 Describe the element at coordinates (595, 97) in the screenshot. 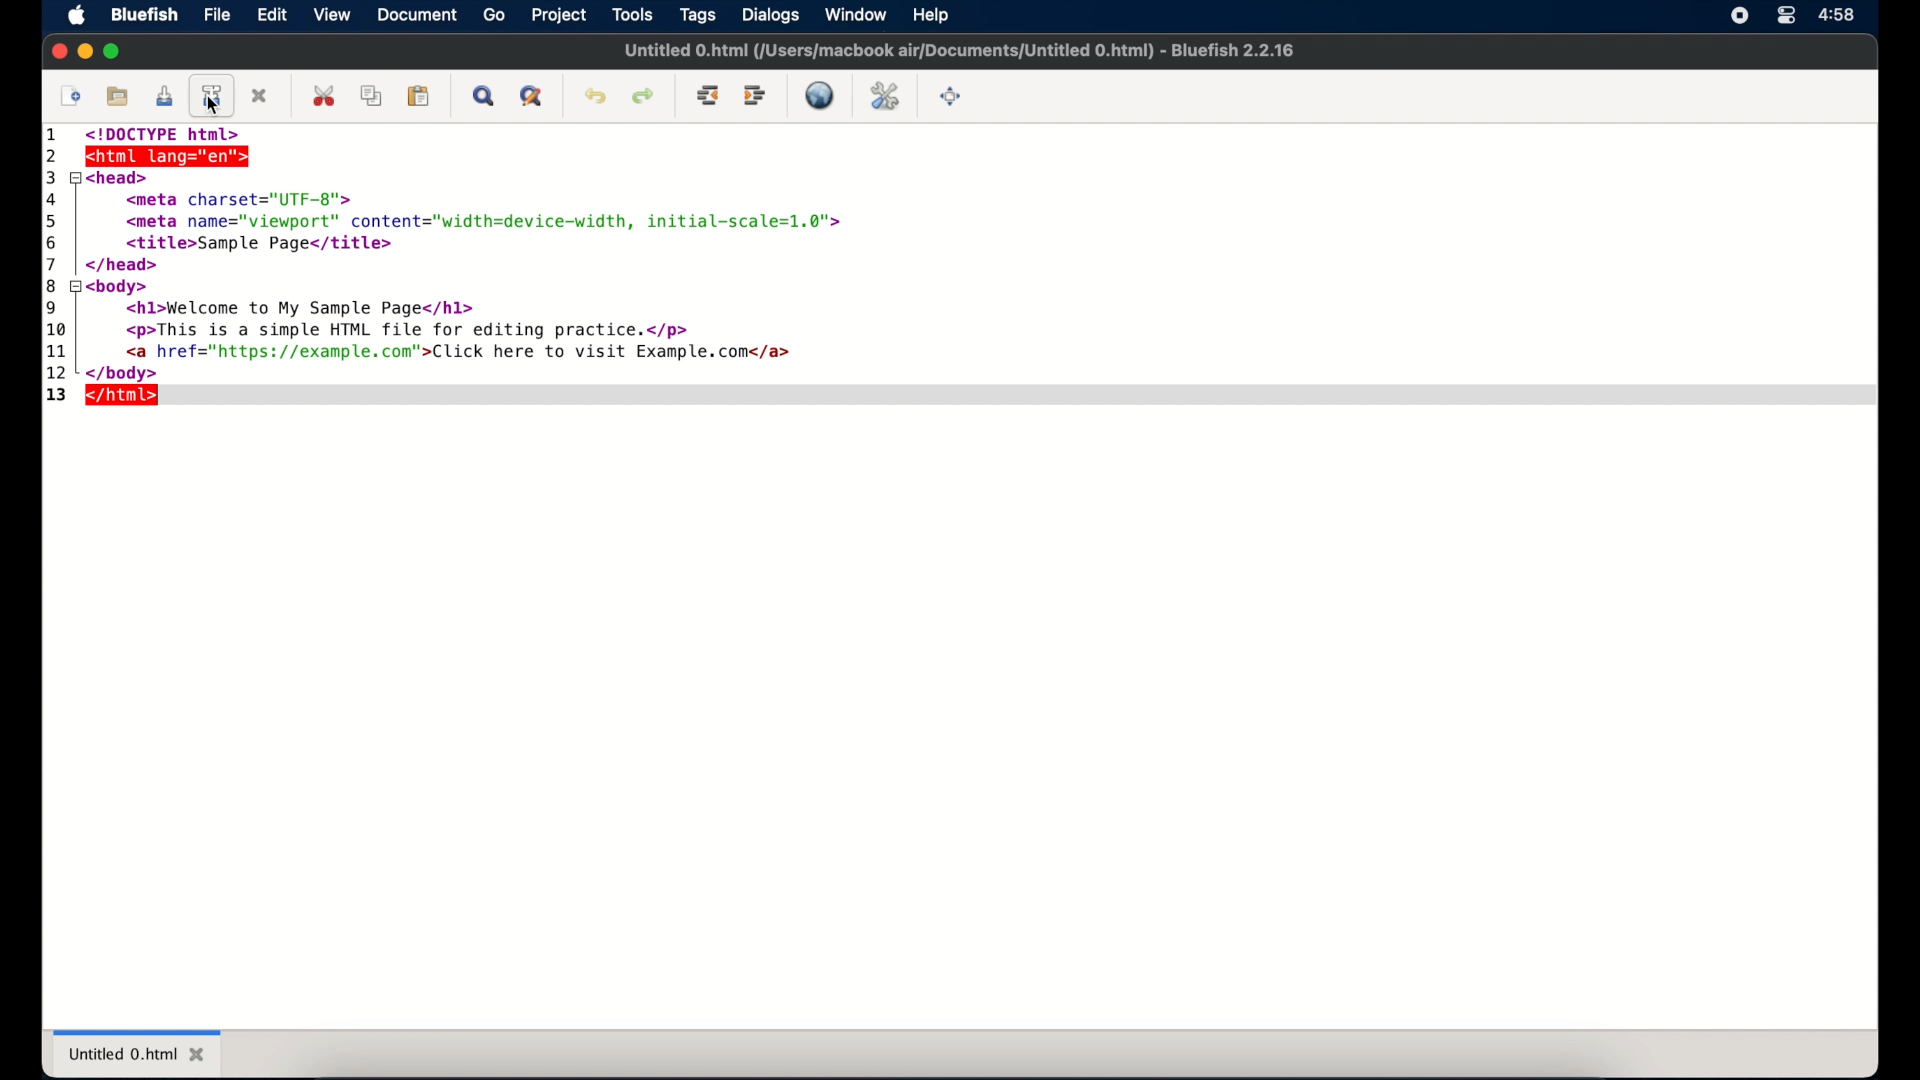

I see `undo` at that location.